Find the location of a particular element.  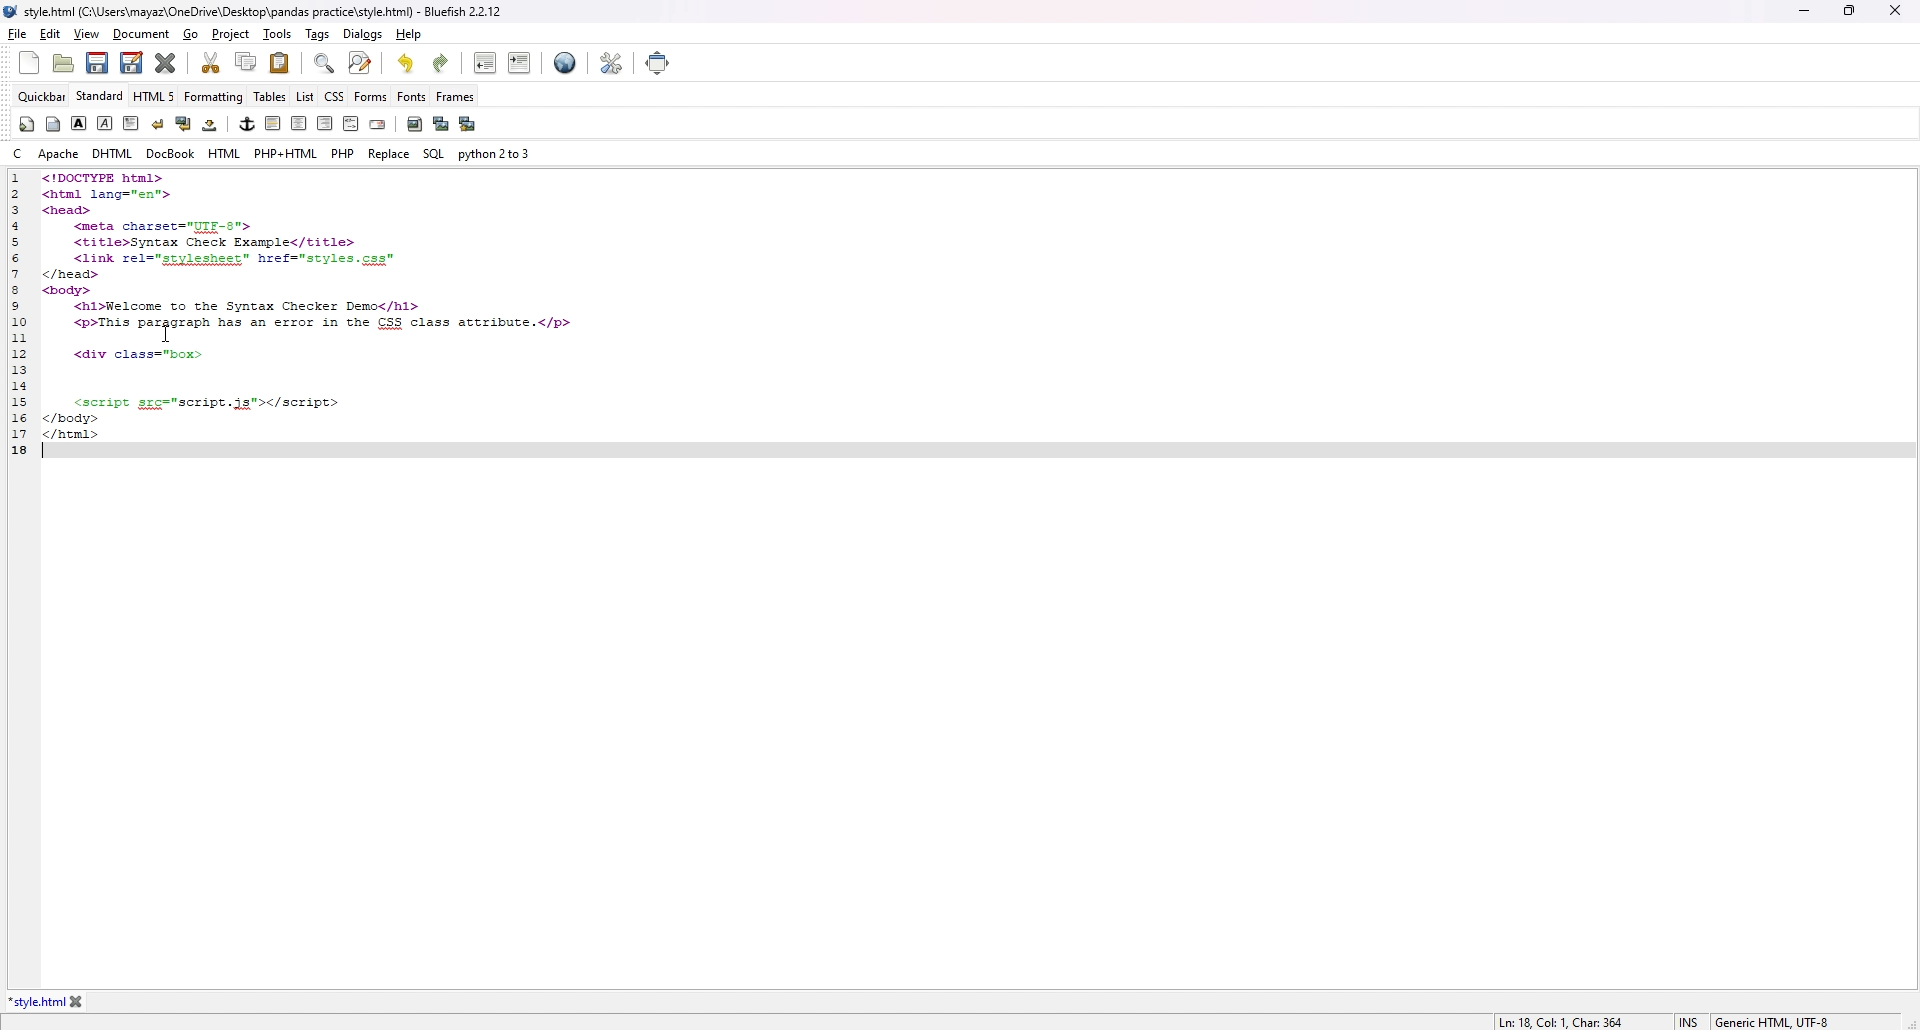

left indent is located at coordinates (273, 124).